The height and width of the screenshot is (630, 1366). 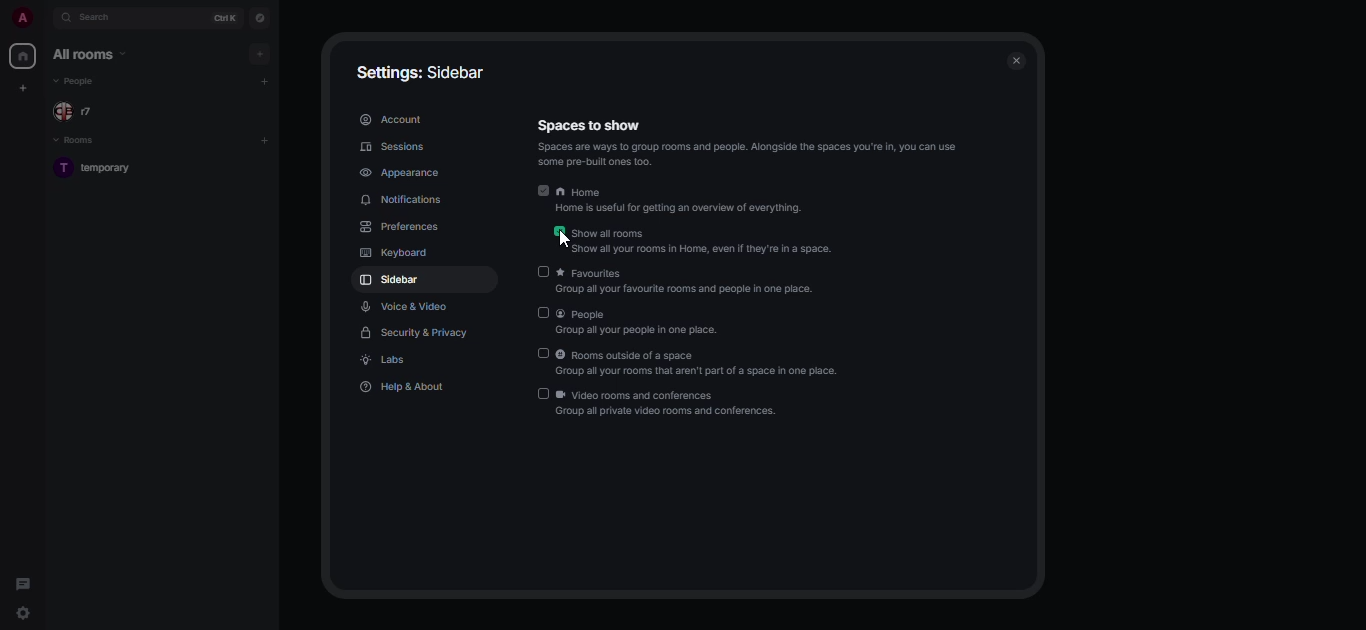 What do you see at coordinates (390, 119) in the screenshot?
I see `account` at bounding box center [390, 119].